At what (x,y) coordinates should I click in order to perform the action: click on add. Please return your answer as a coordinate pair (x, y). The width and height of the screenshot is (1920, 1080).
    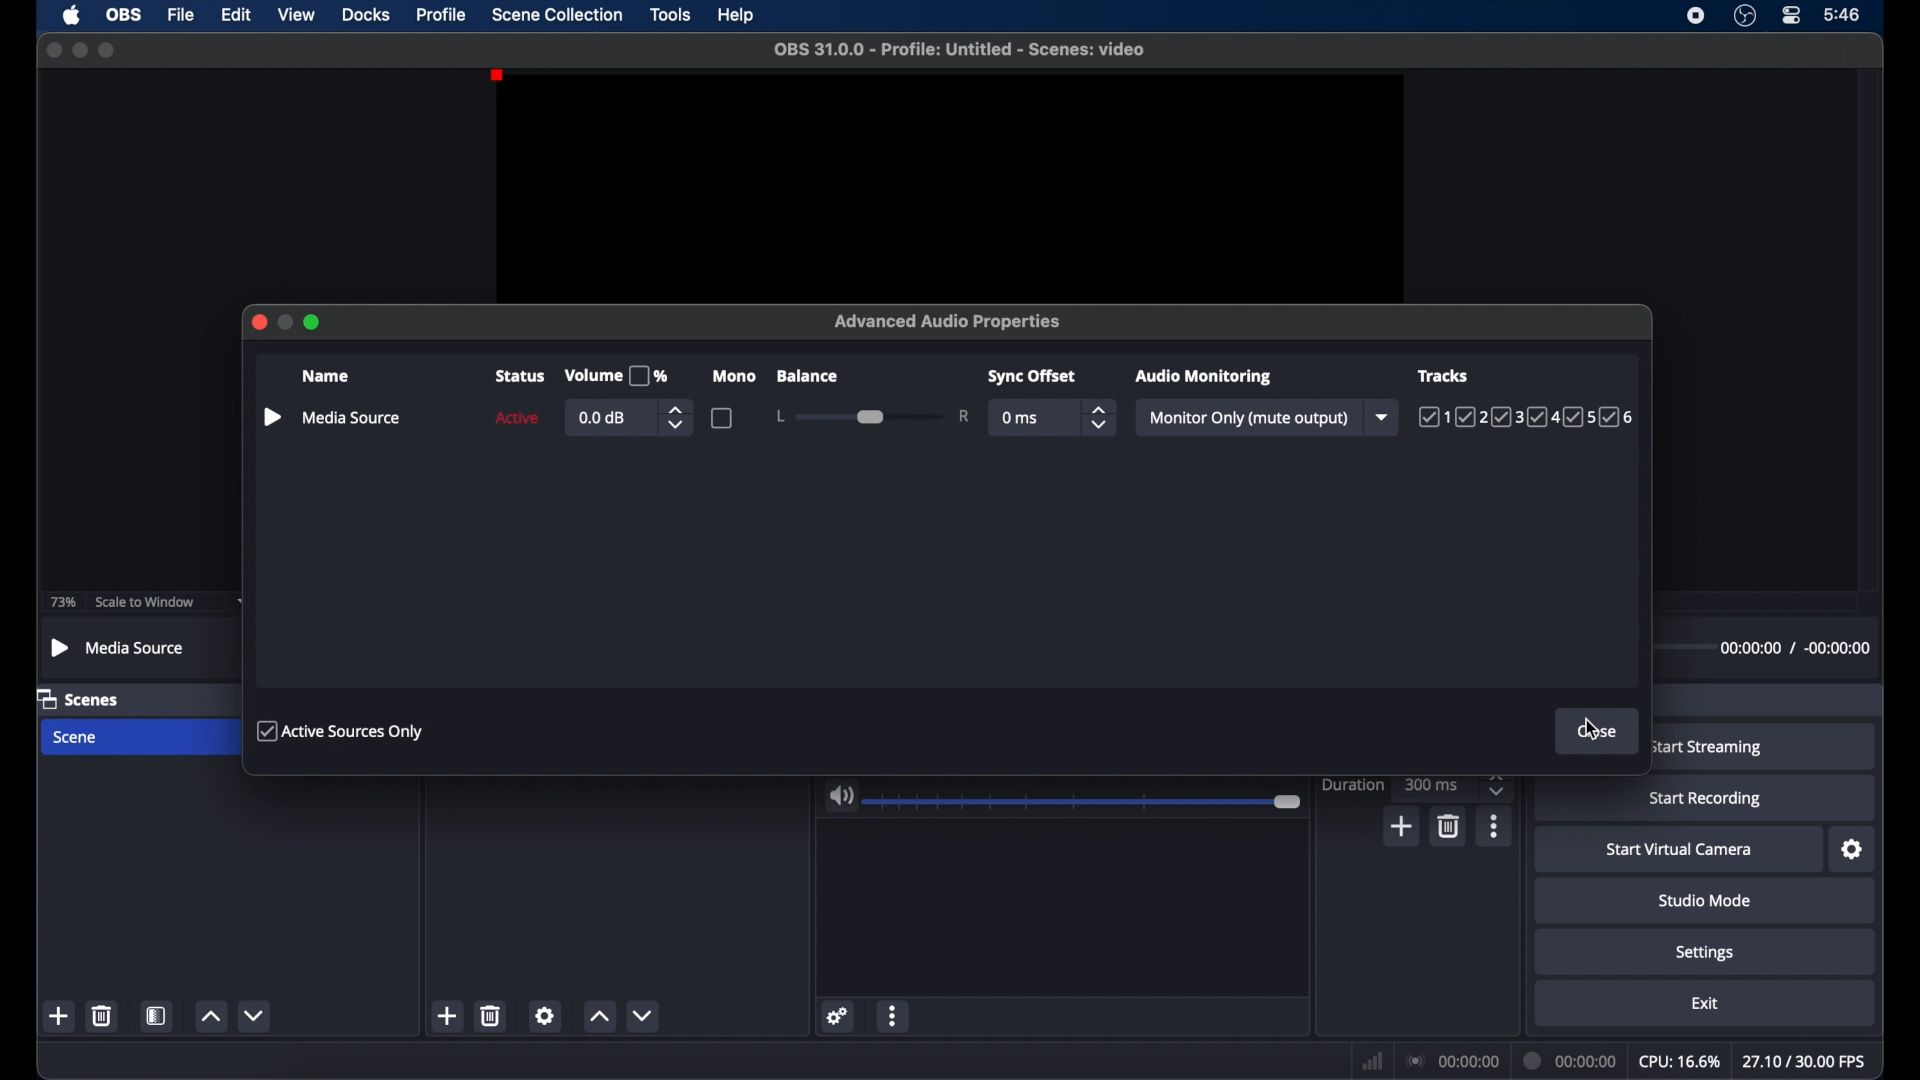
    Looking at the image, I should click on (448, 1016).